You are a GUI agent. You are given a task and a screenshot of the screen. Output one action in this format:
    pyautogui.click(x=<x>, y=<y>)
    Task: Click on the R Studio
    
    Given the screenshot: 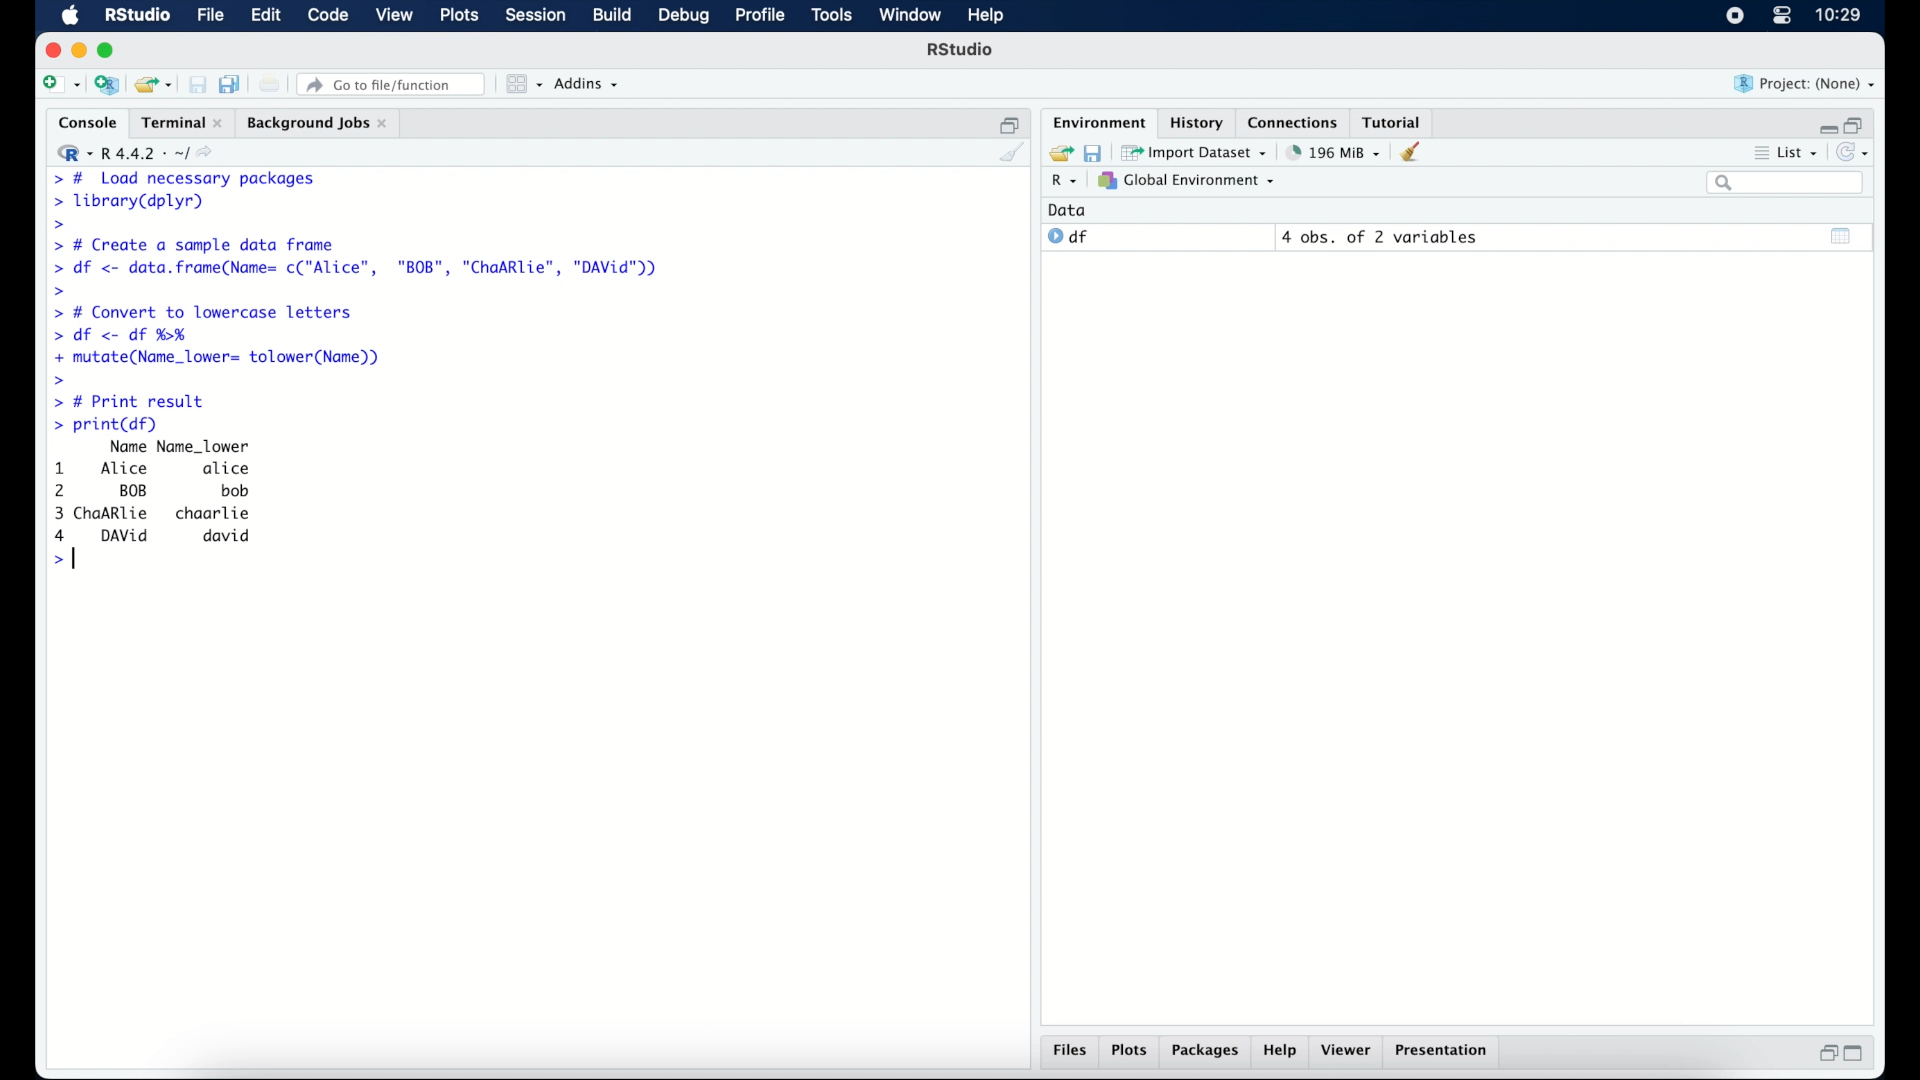 What is the action you would take?
    pyautogui.click(x=137, y=16)
    